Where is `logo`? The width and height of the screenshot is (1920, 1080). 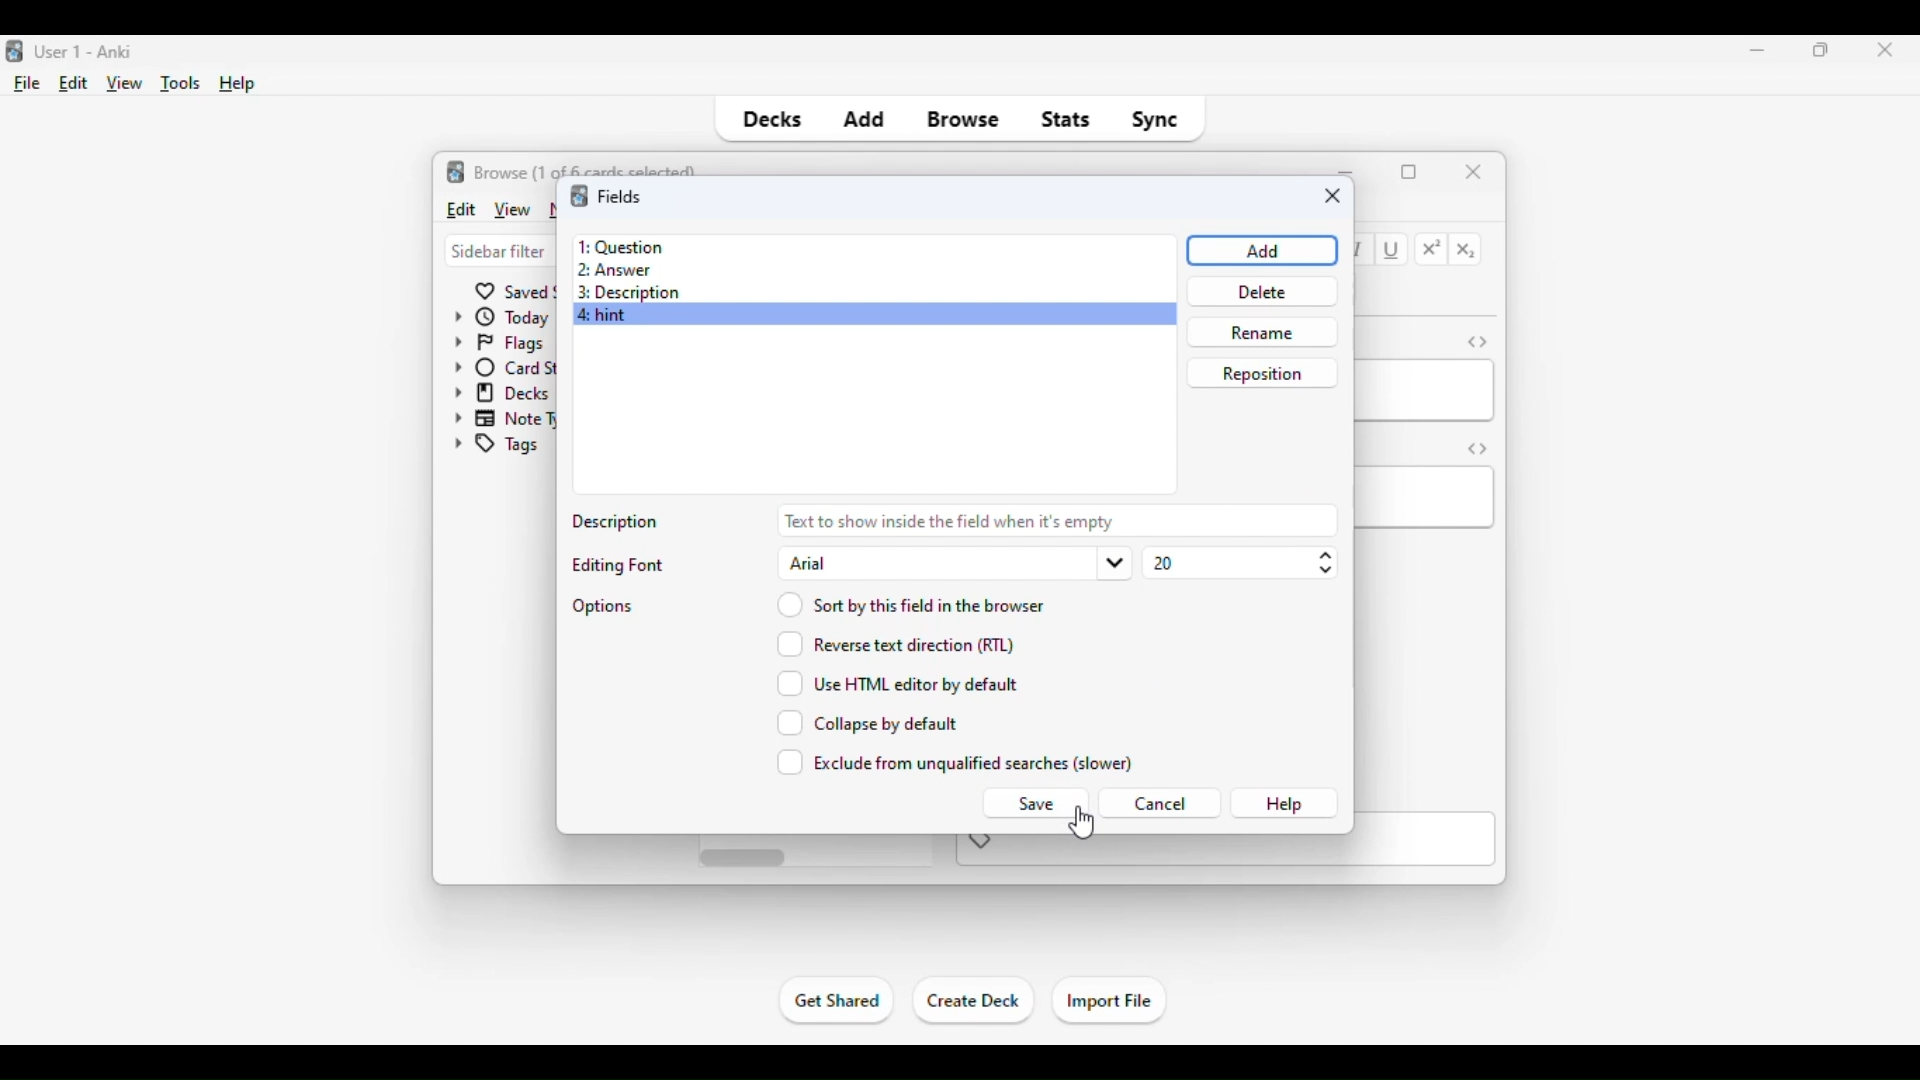
logo is located at coordinates (12, 52).